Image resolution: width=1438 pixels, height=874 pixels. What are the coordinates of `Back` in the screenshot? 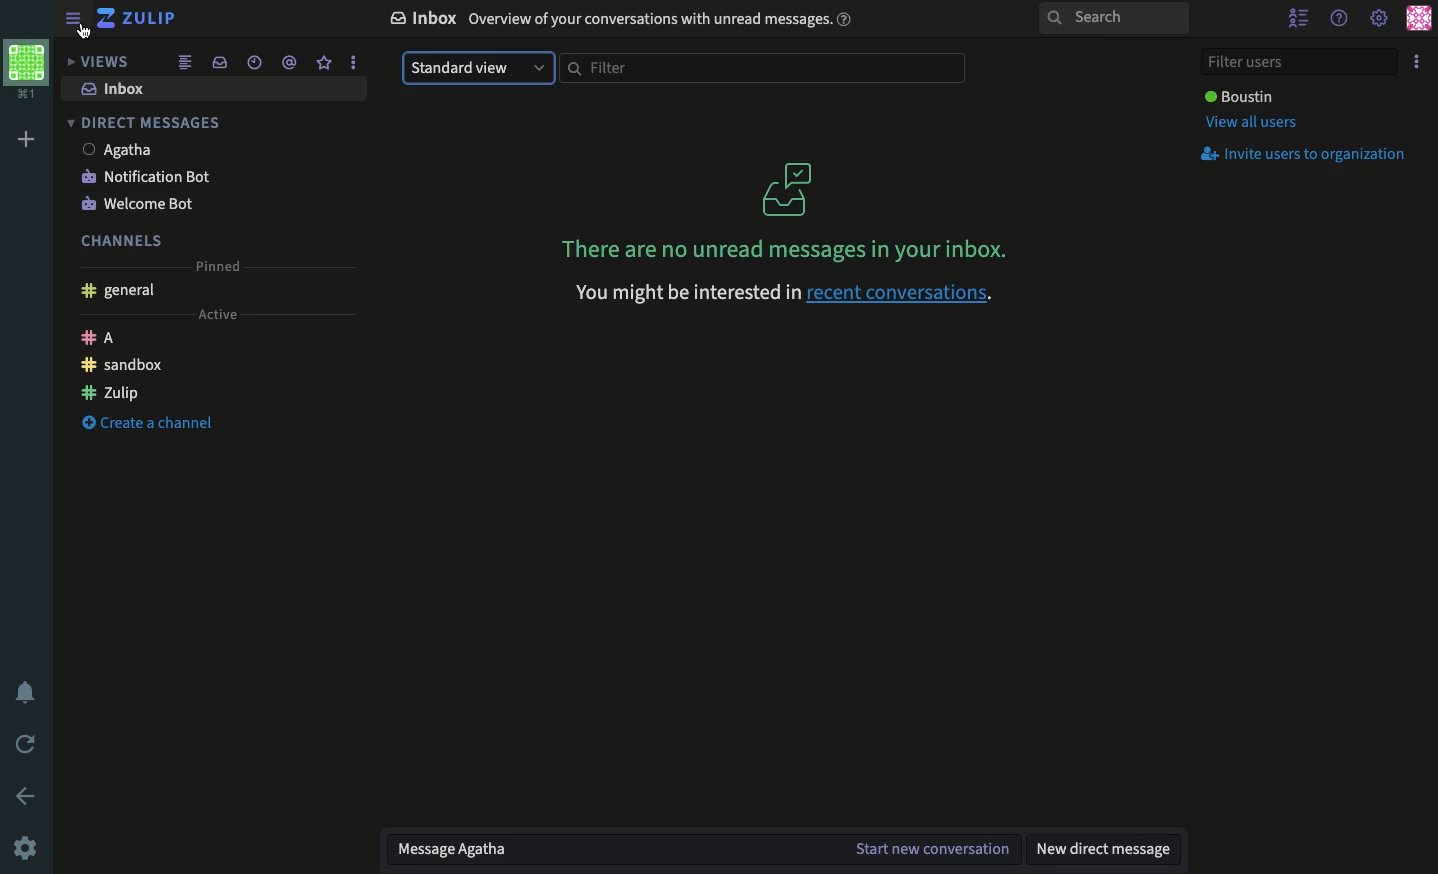 It's located at (26, 796).